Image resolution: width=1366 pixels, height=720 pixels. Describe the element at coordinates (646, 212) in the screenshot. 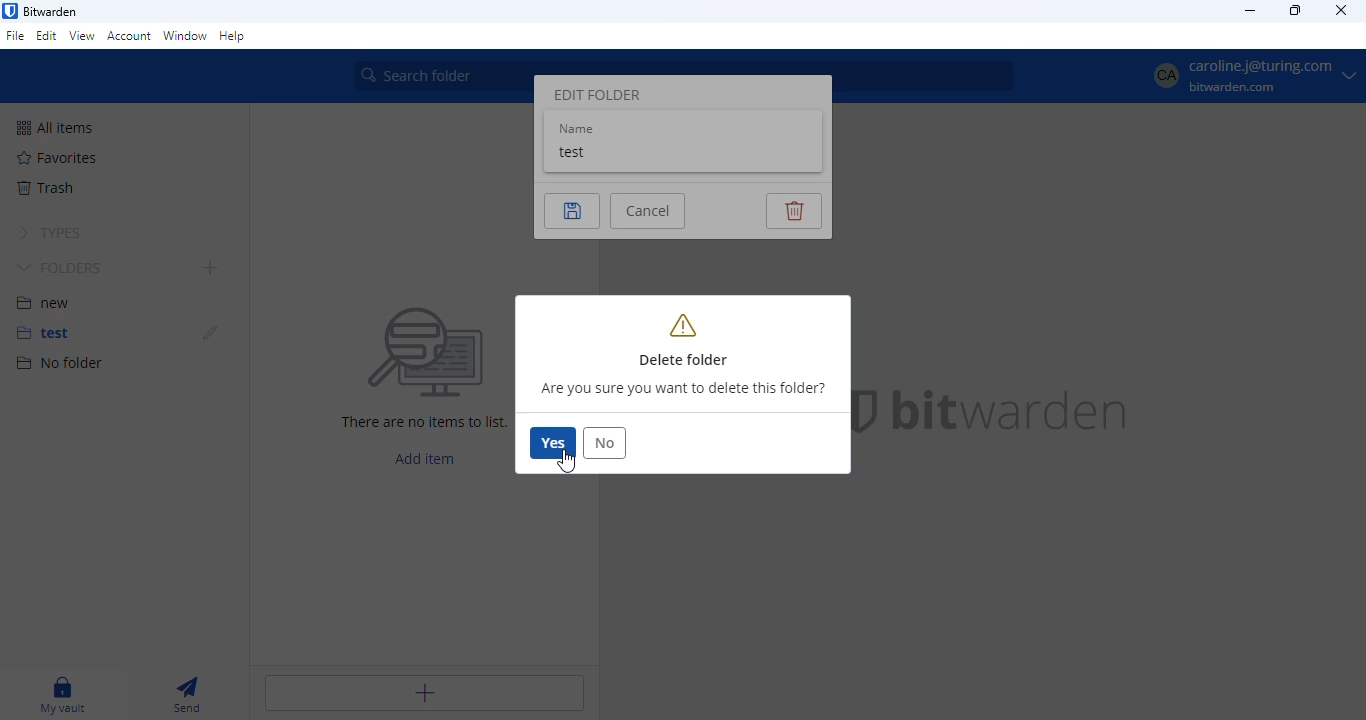

I see `cancel` at that location.